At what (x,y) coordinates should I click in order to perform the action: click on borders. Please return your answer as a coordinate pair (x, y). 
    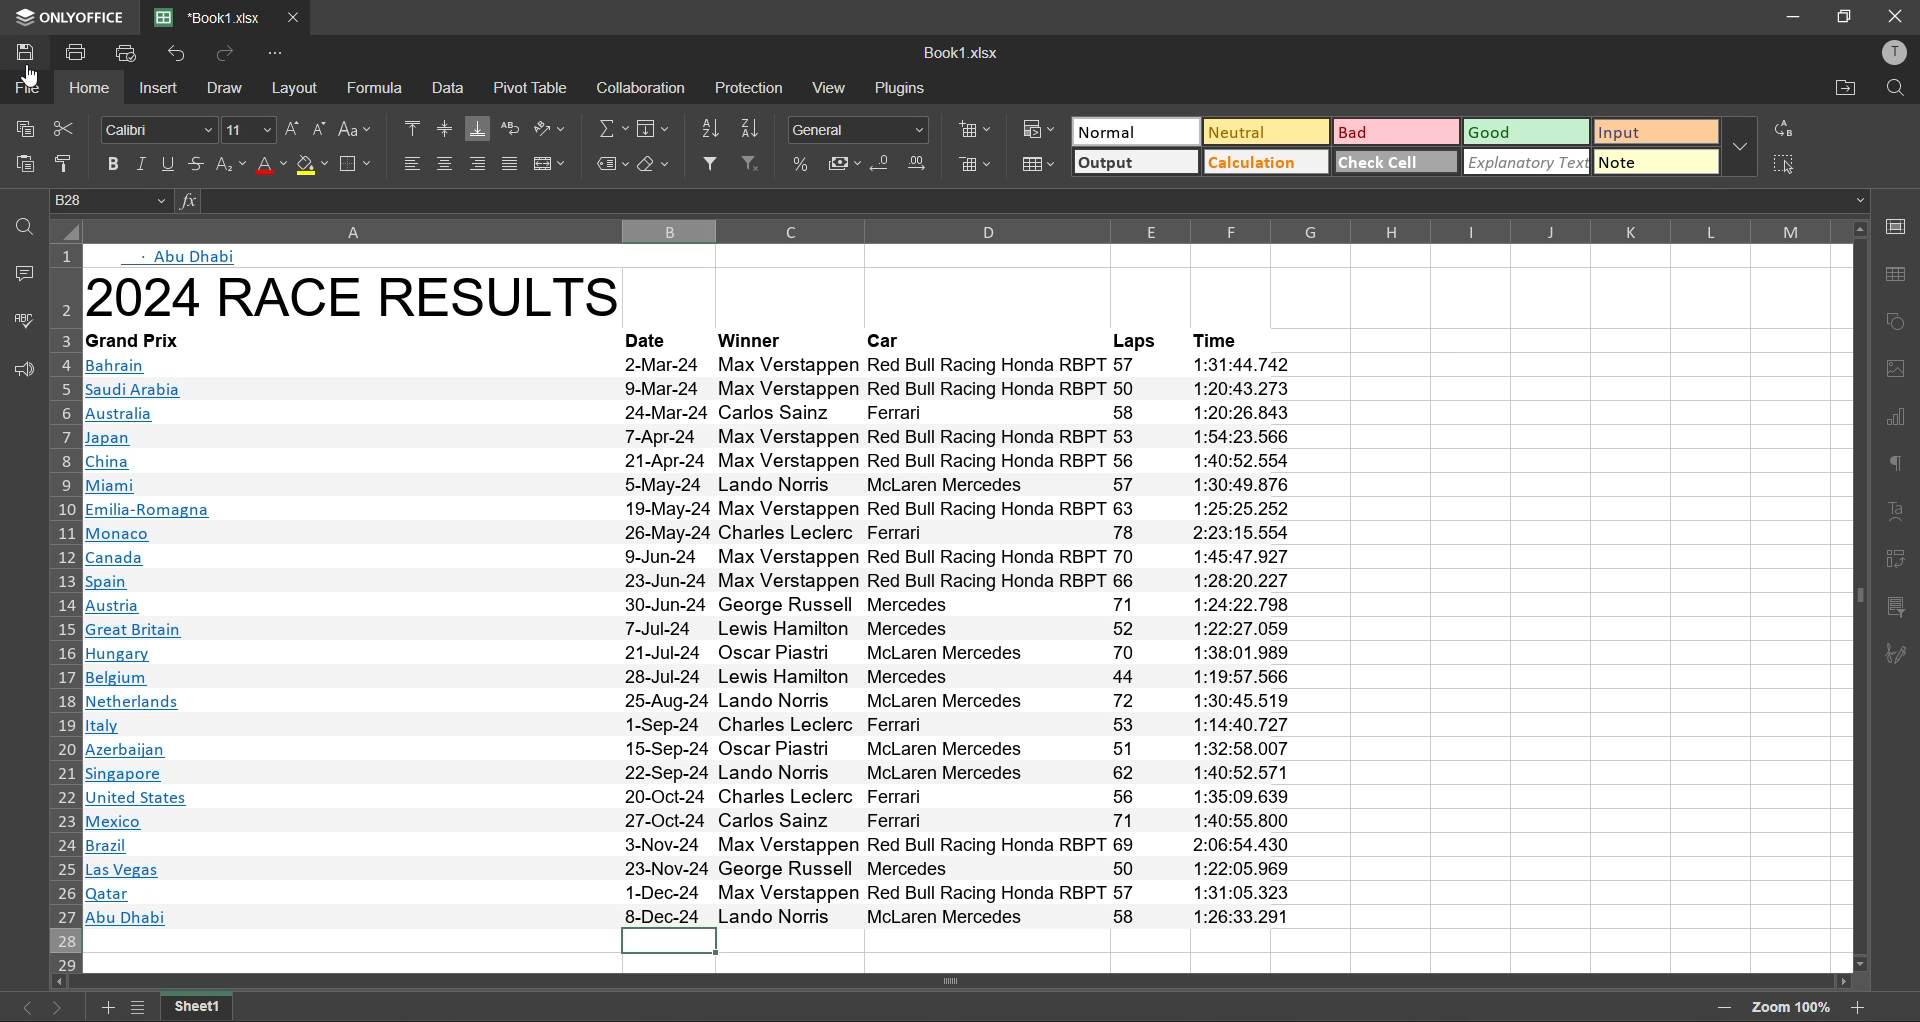
    Looking at the image, I should click on (359, 164).